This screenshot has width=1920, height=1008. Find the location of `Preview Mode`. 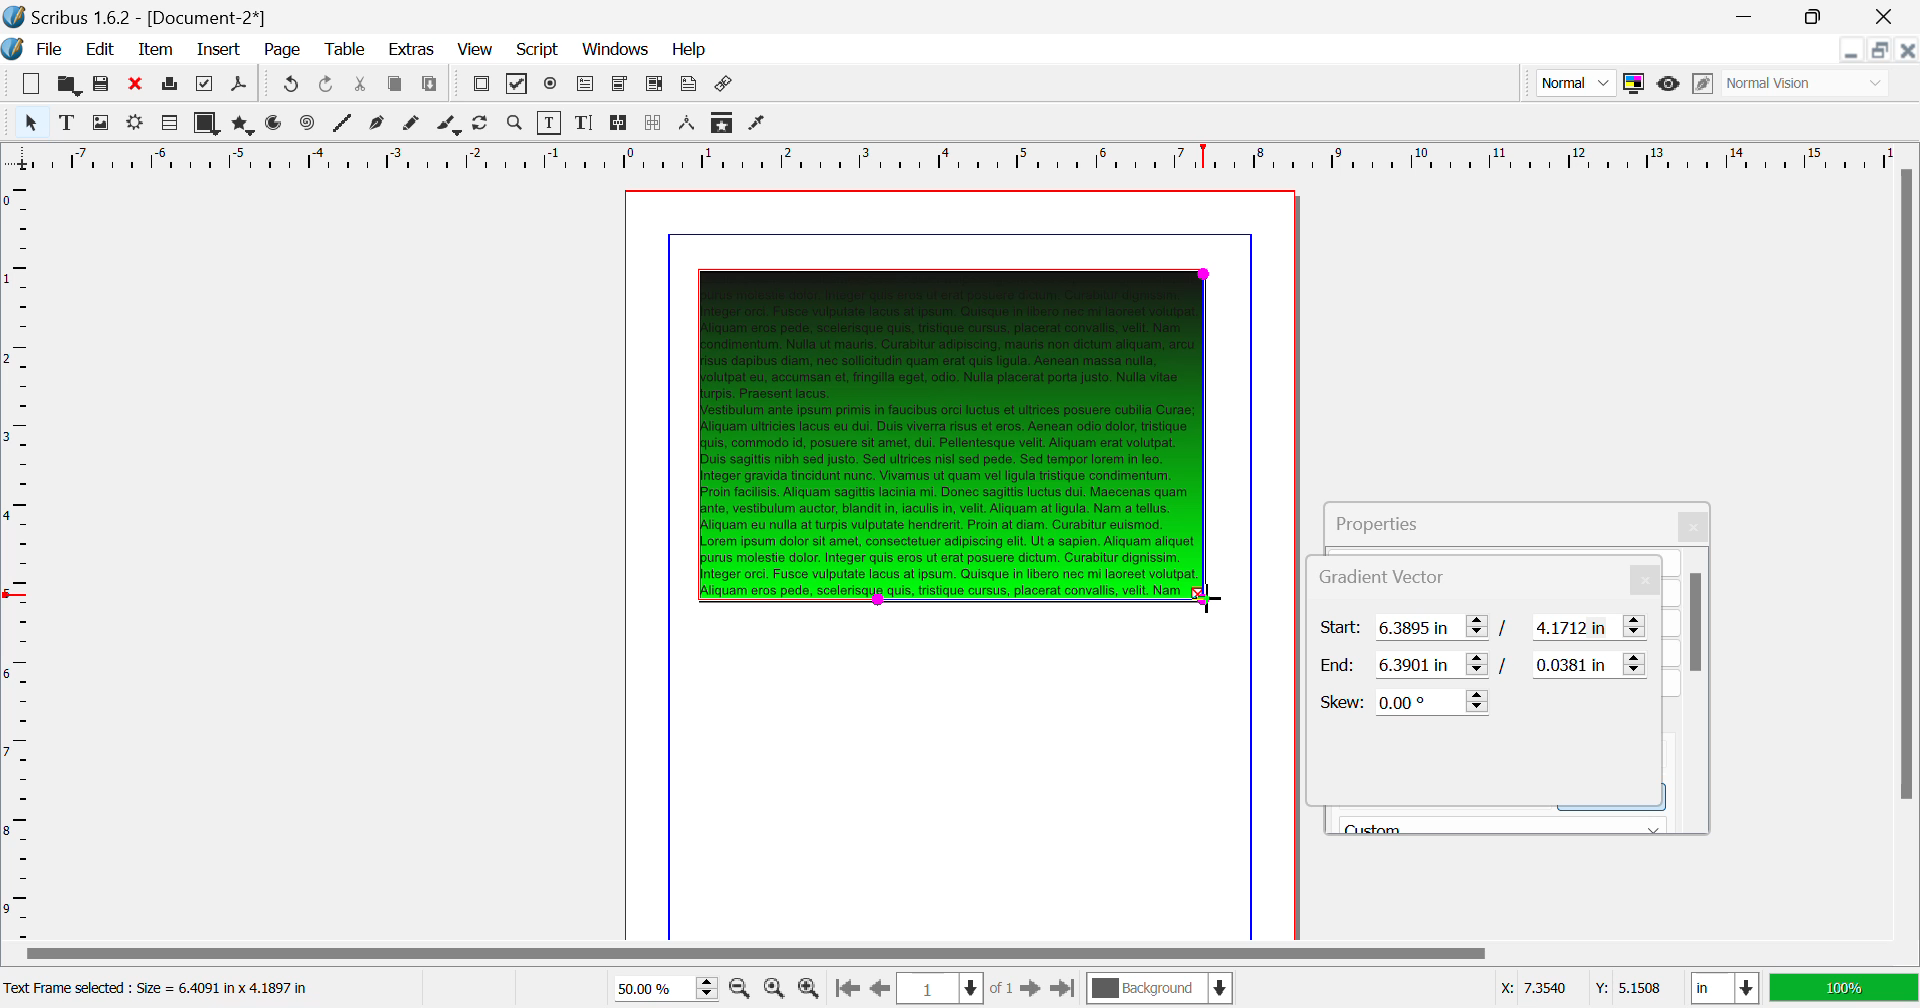

Preview Mode is located at coordinates (1574, 82).